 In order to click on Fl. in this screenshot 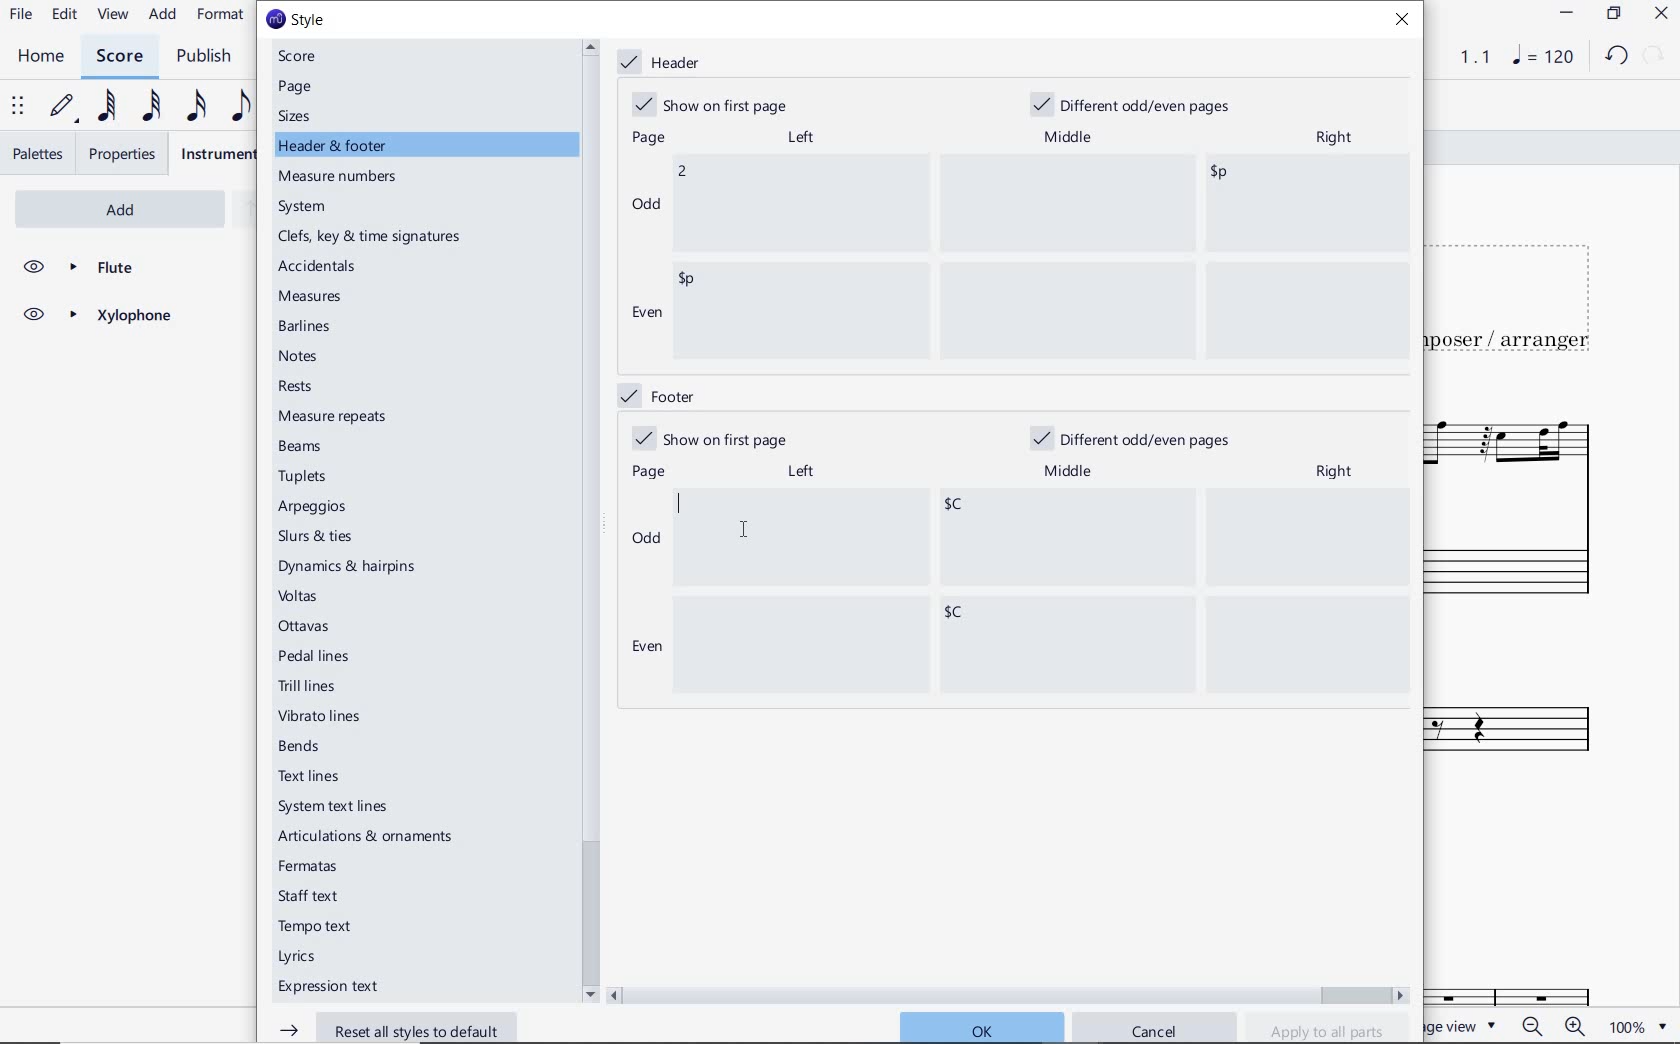, I will do `click(1540, 970)`.